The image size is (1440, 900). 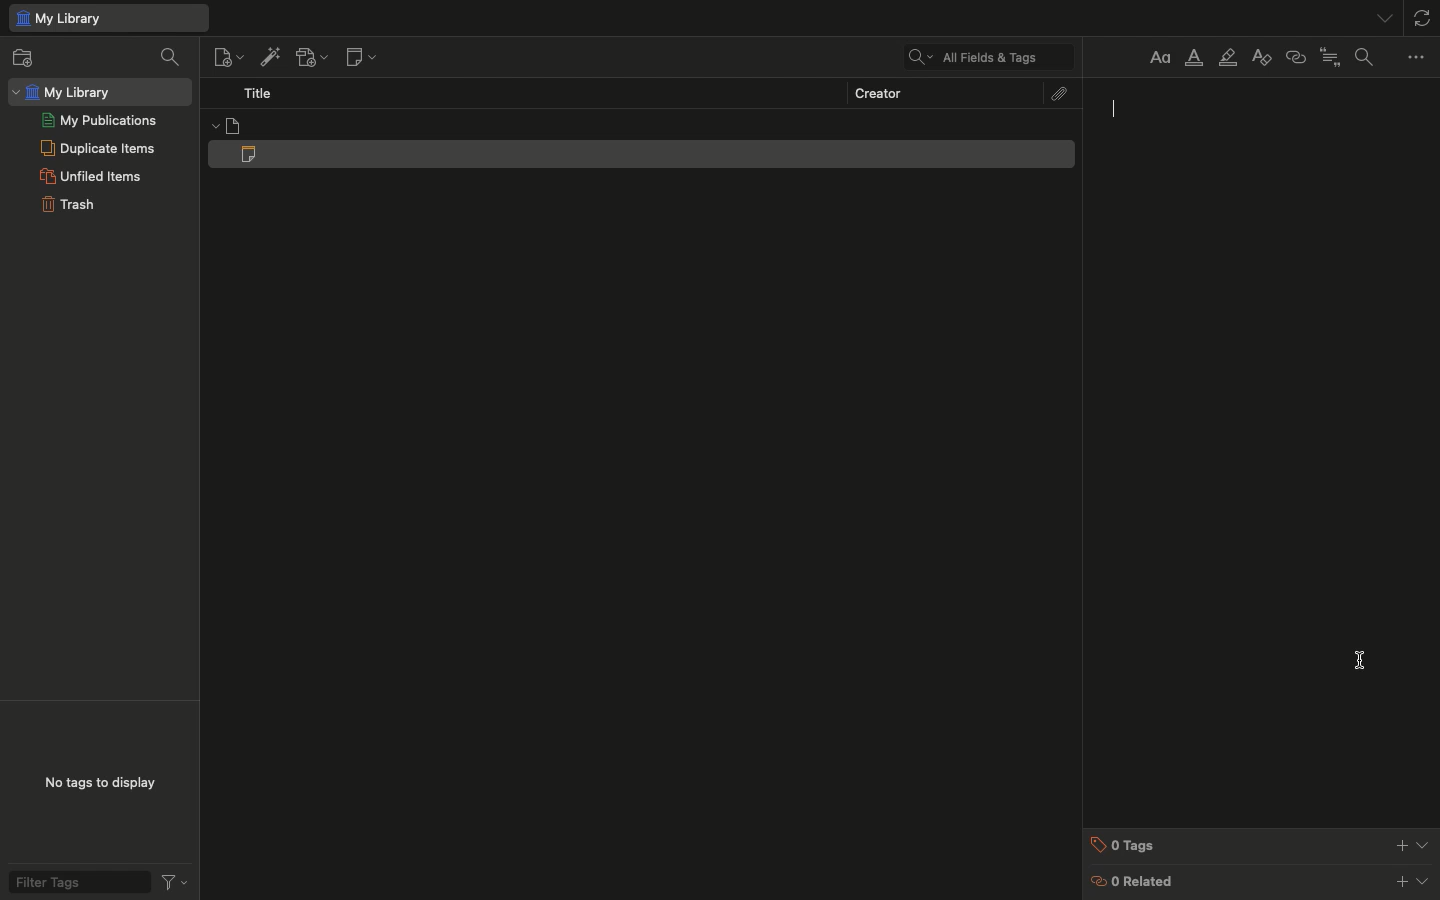 I want to click on New item, so click(x=226, y=57).